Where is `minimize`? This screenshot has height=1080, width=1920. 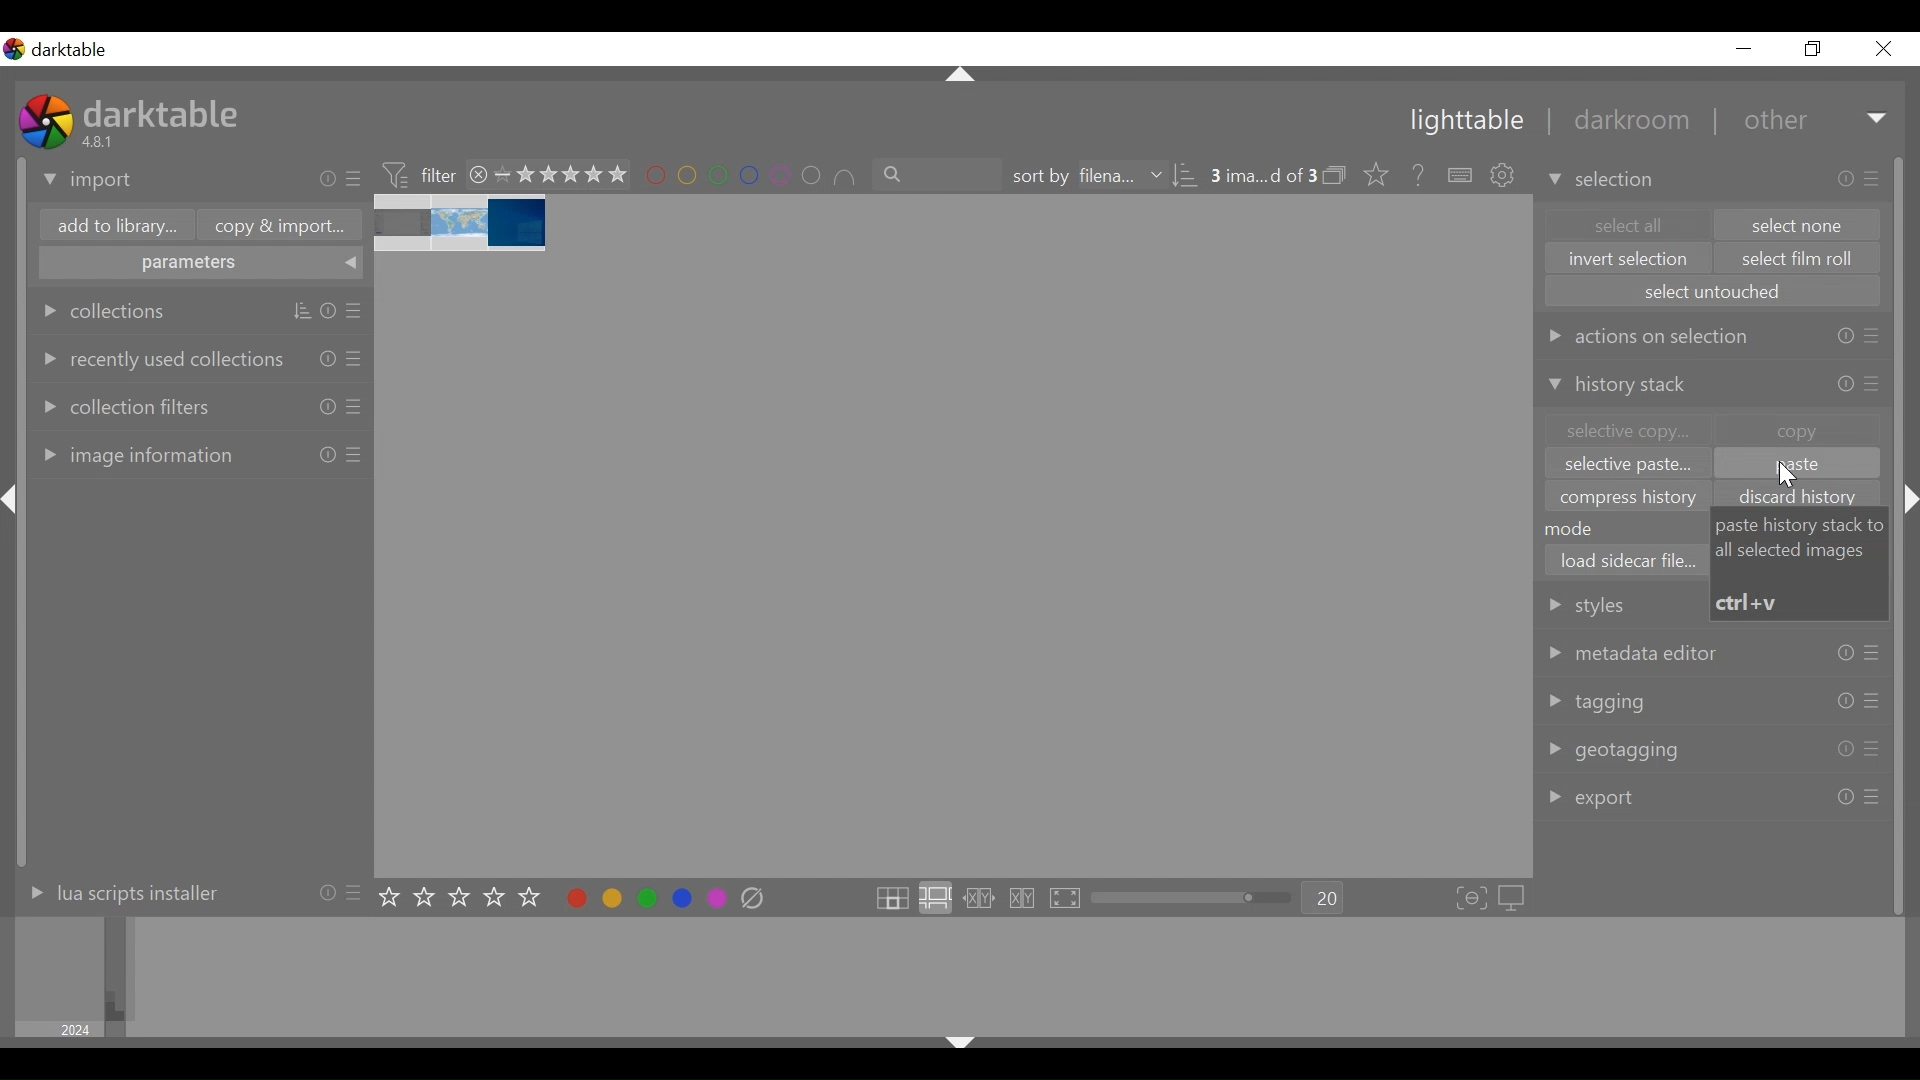
minimize is located at coordinates (1744, 49).